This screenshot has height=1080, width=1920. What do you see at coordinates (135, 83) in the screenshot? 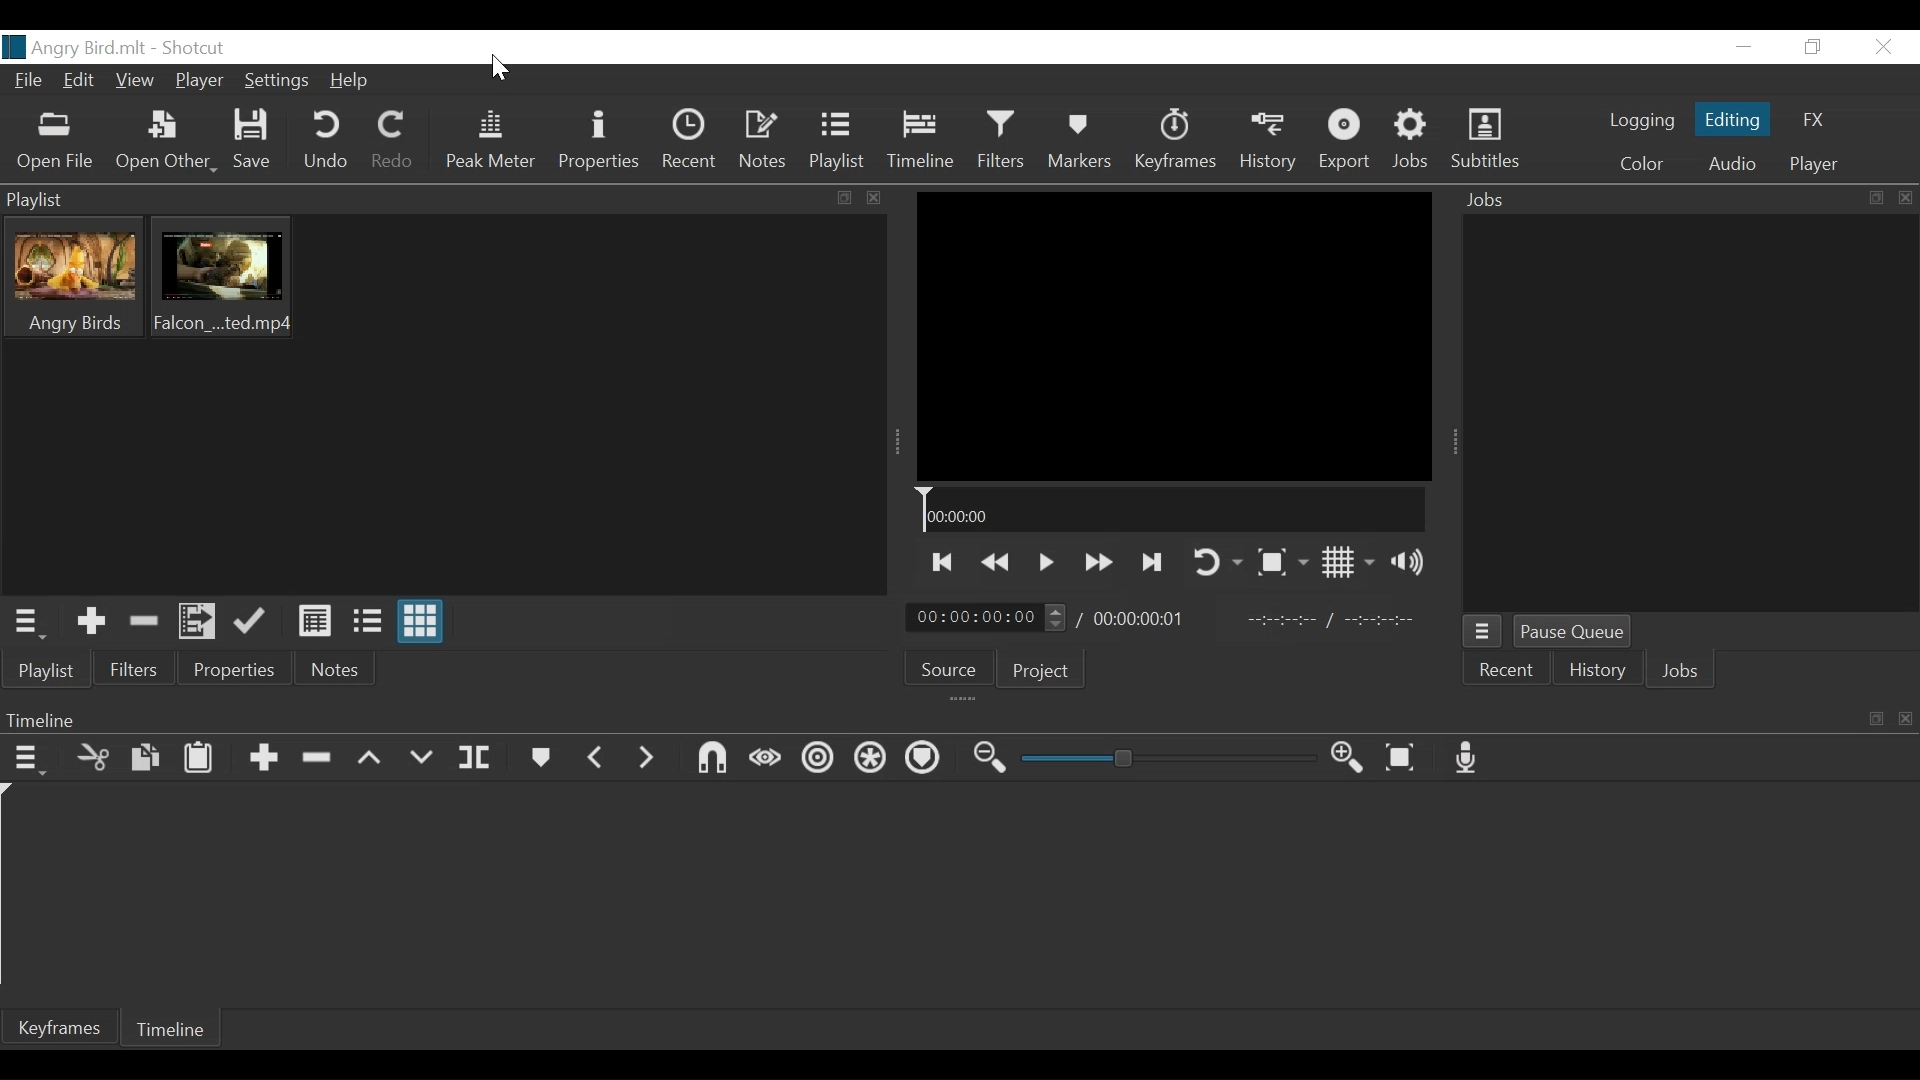
I see `View` at bounding box center [135, 83].